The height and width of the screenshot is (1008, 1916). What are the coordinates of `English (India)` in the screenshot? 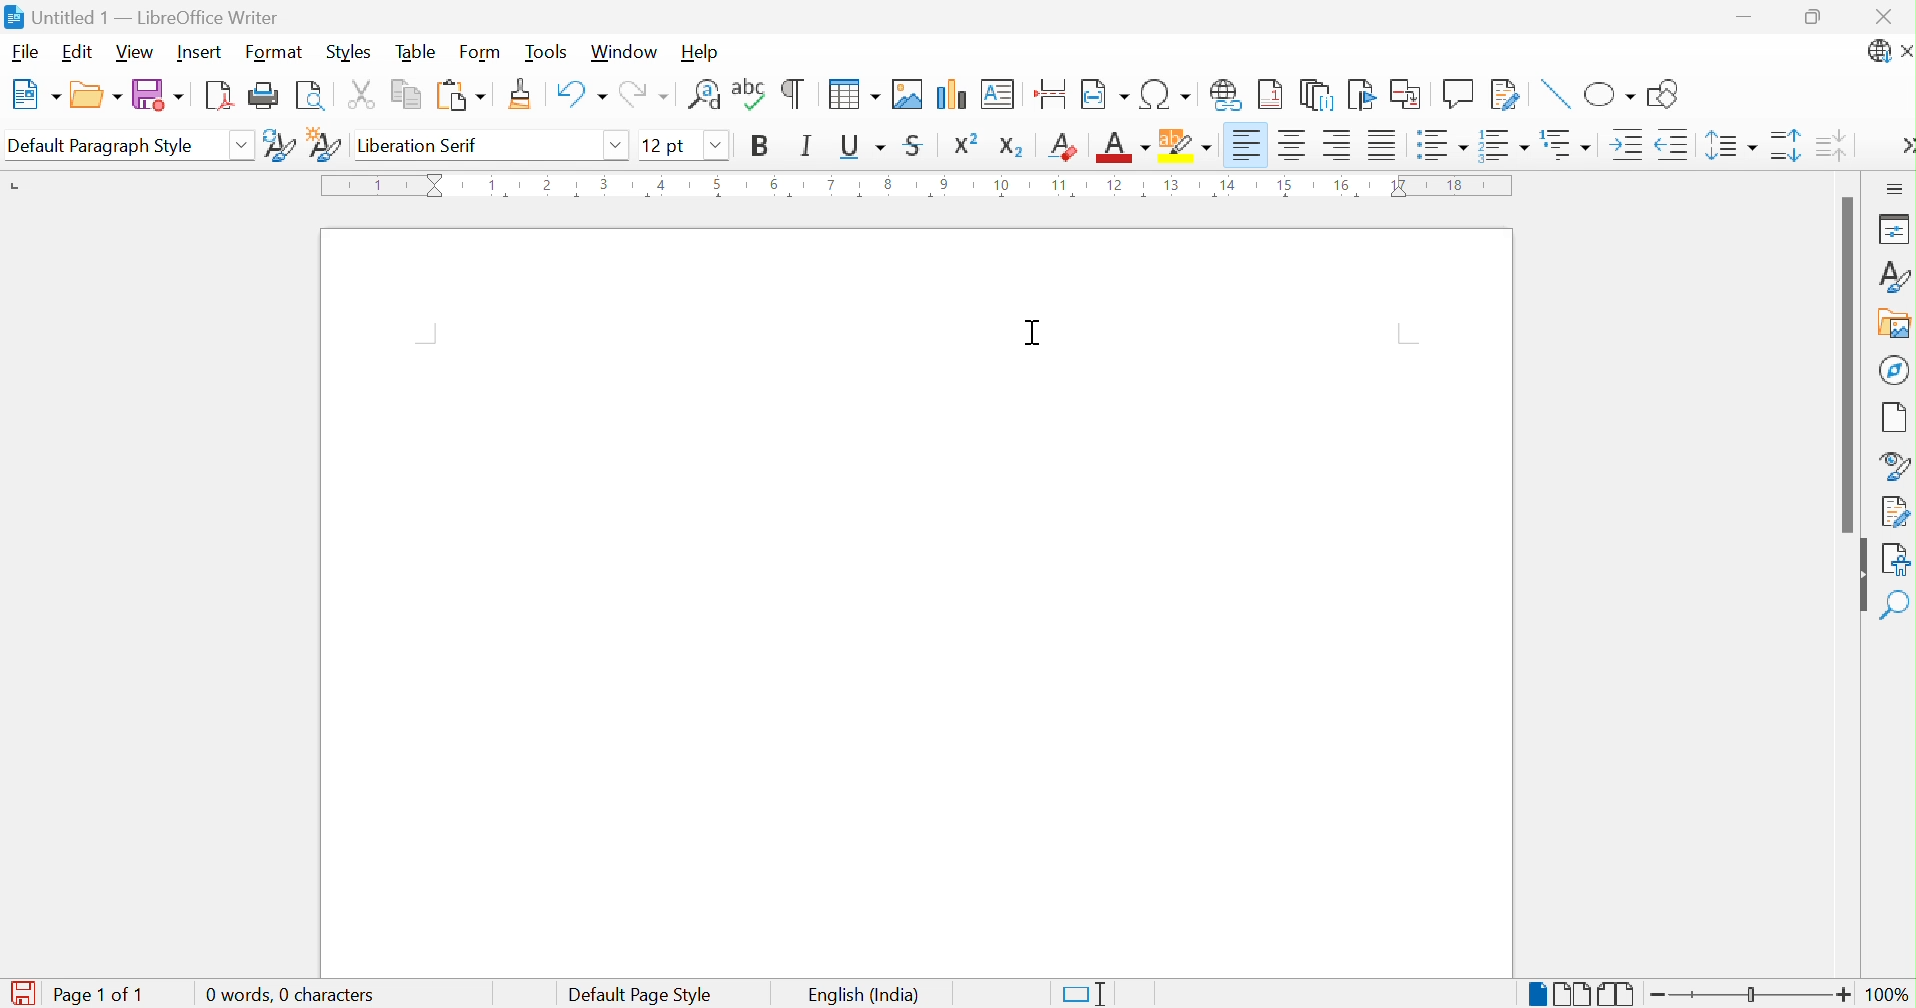 It's located at (866, 994).